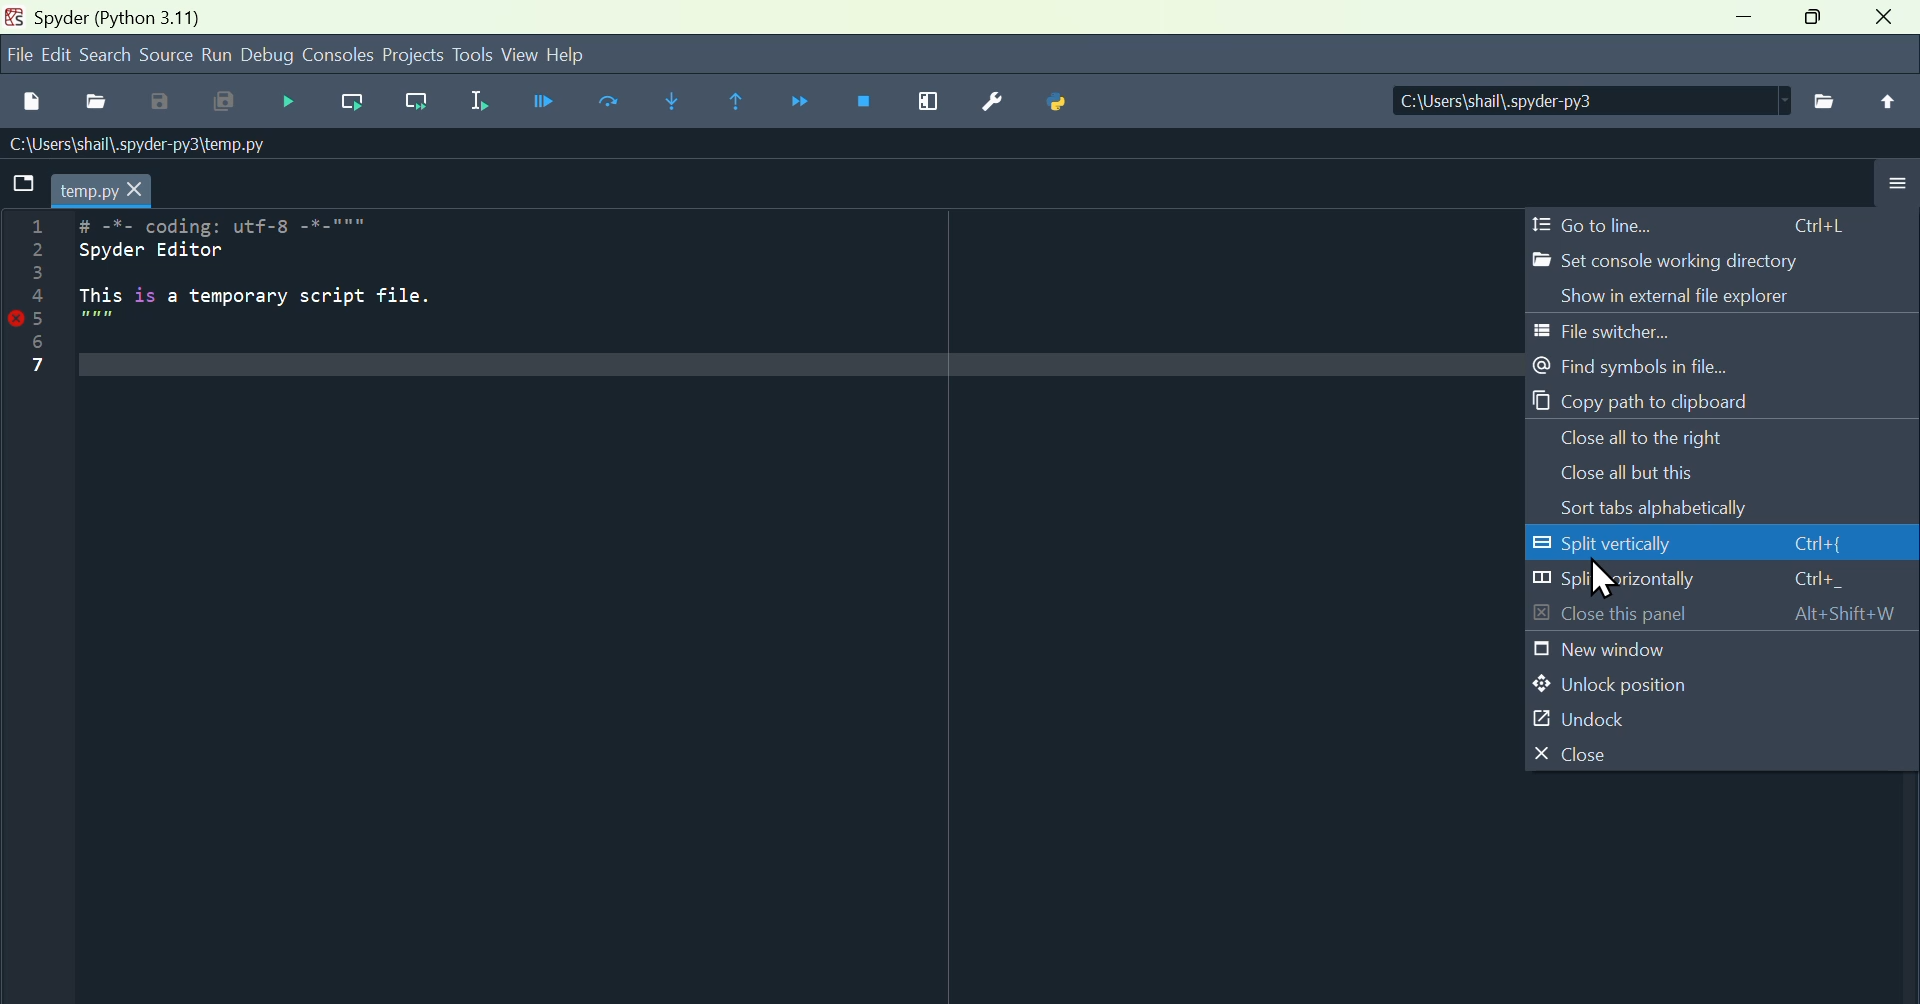  Describe the element at coordinates (1812, 24) in the screenshot. I see `Maximise` at that location.